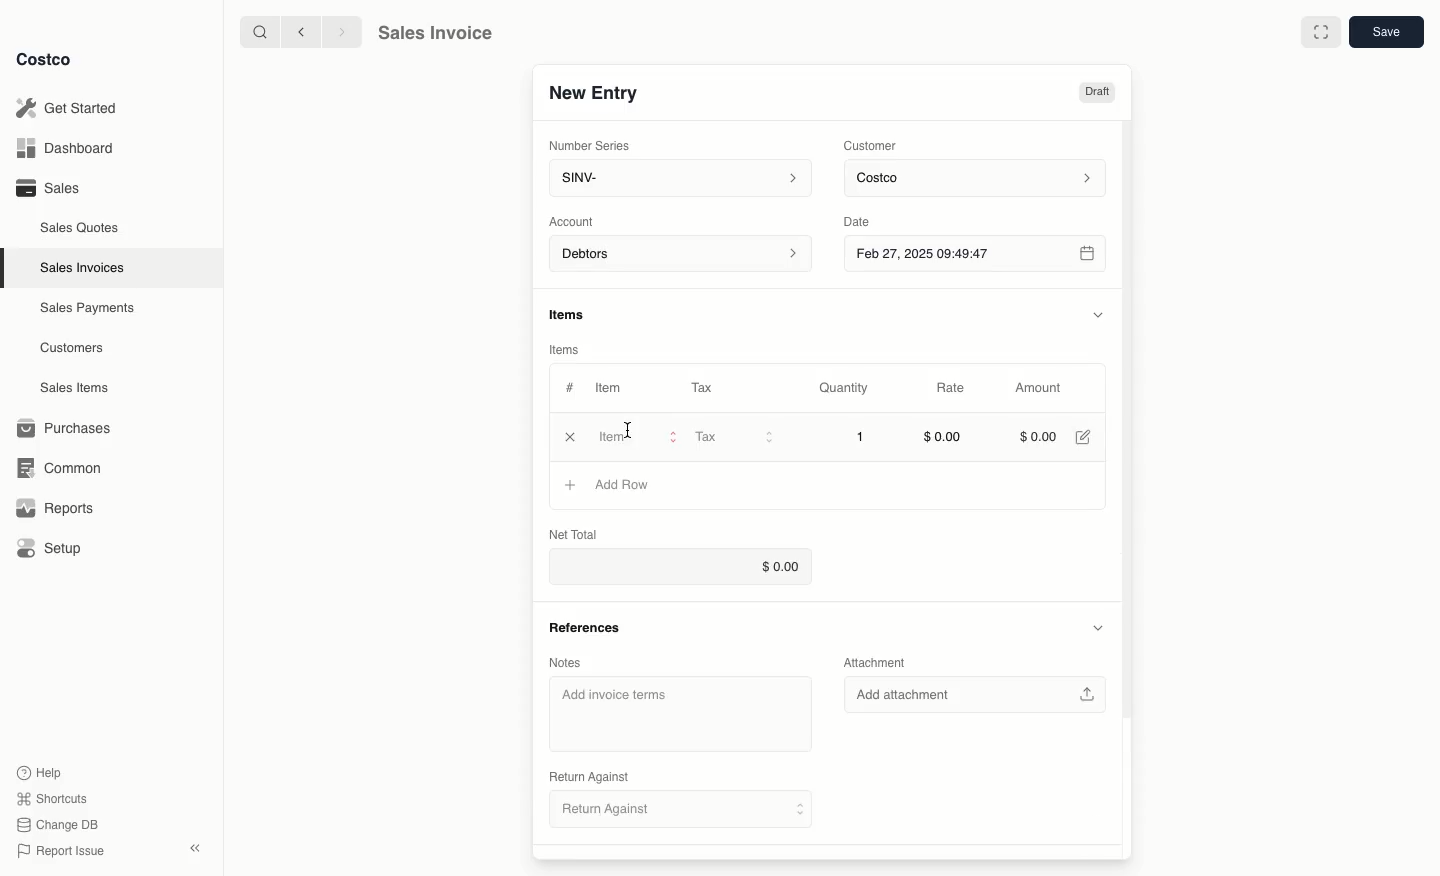  I want to click on References, so click(583, 628).